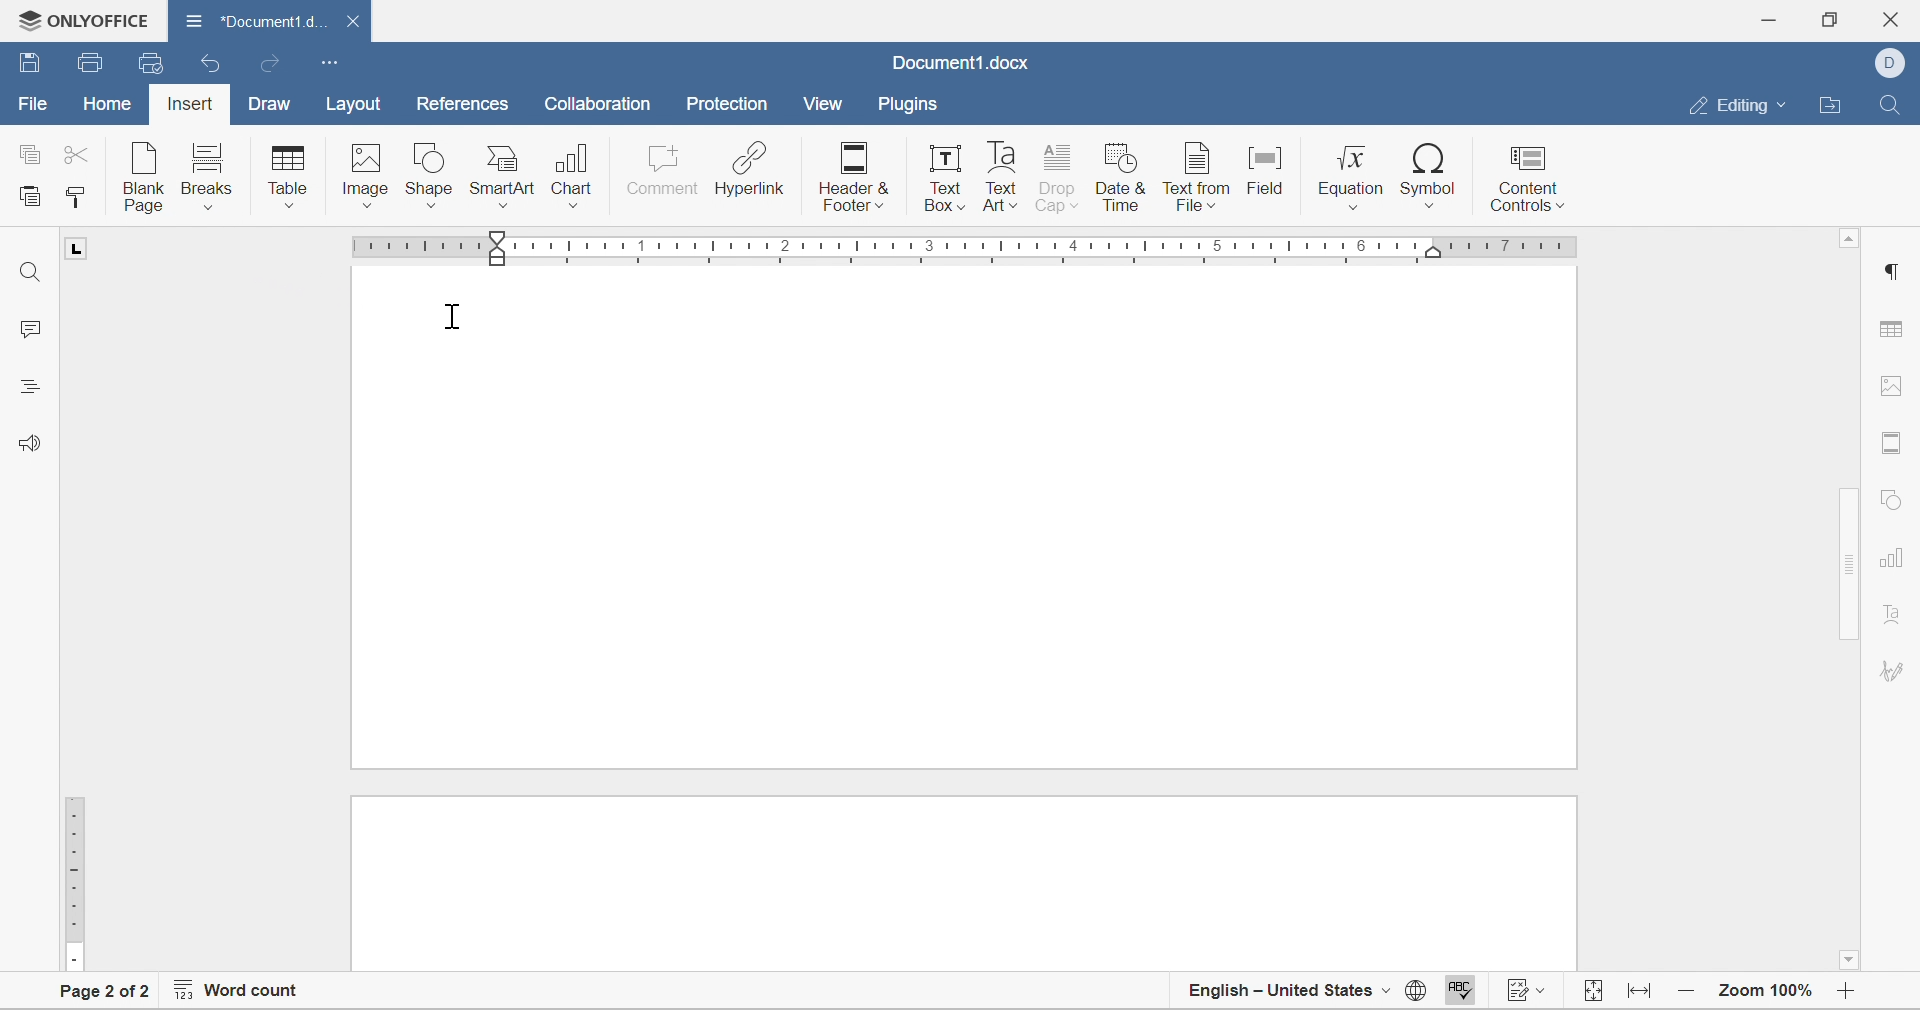  I want to click on Drop cap, so click(1060, 180).